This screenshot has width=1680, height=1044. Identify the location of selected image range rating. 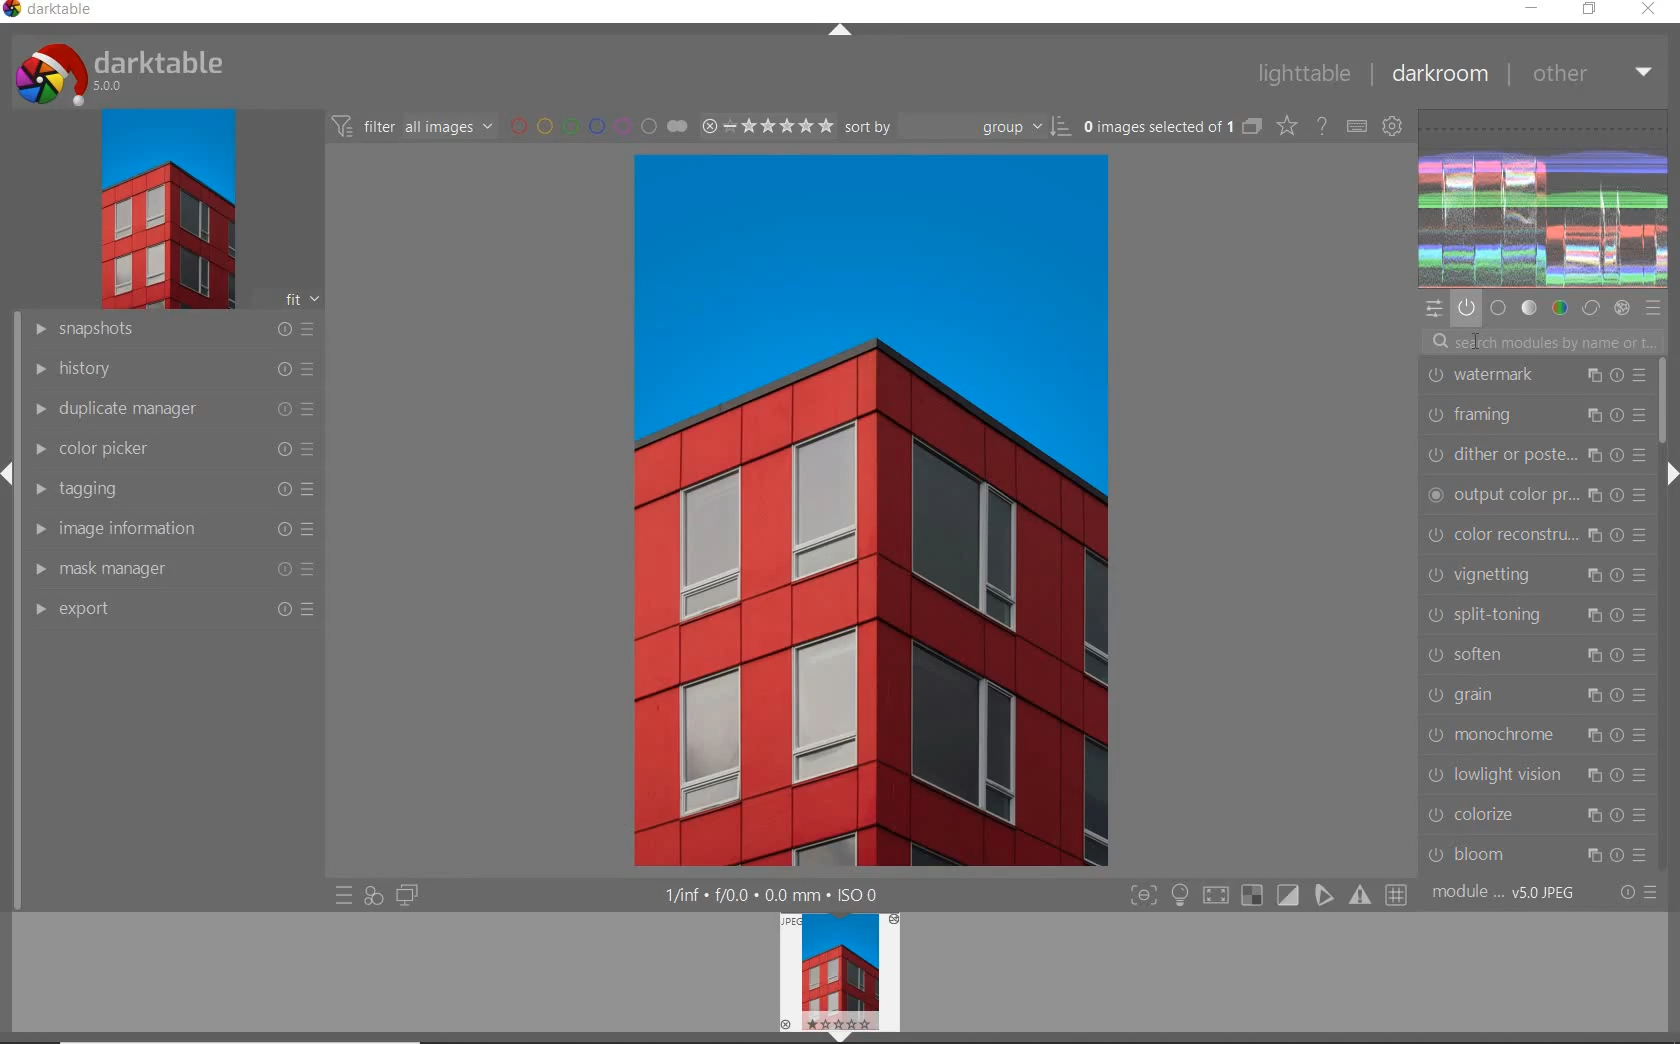
(765, 125).